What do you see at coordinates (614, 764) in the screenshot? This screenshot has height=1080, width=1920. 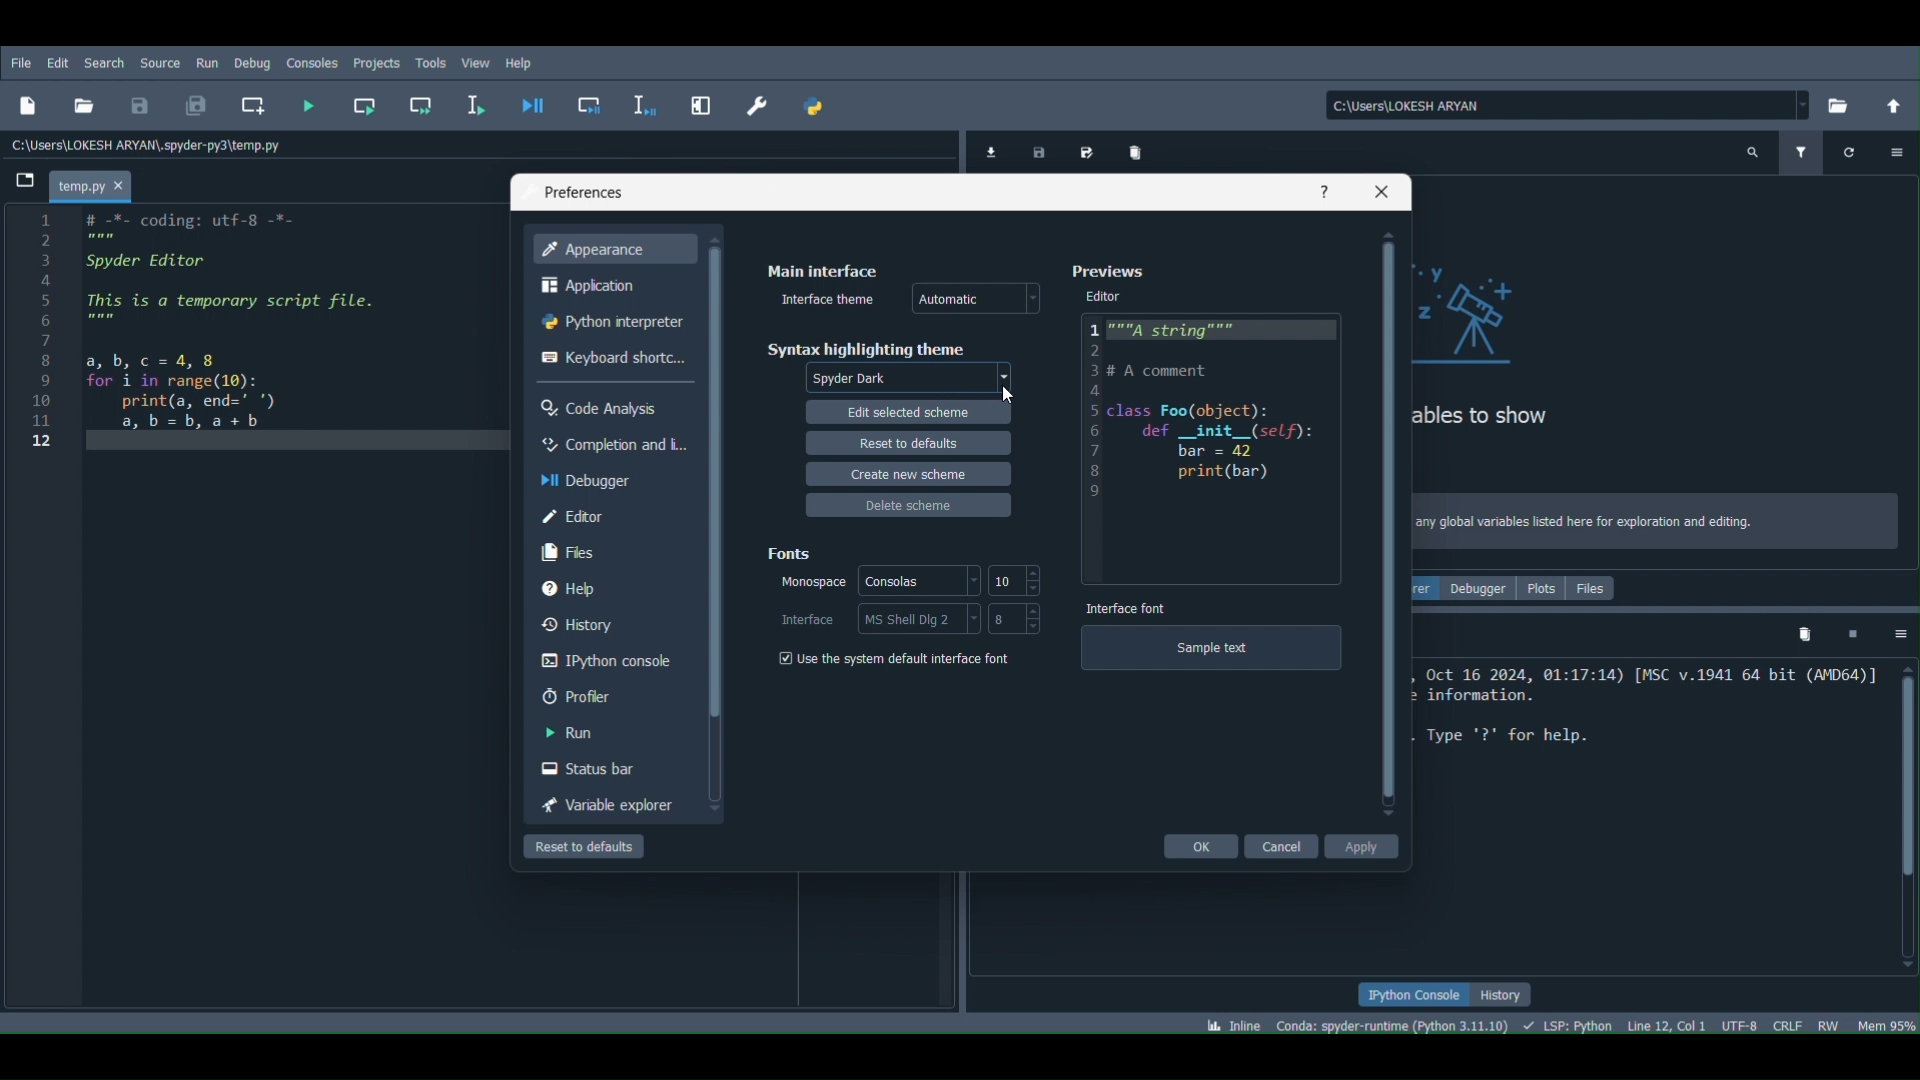 I see `Status bar` at bounding box center [614, 764].